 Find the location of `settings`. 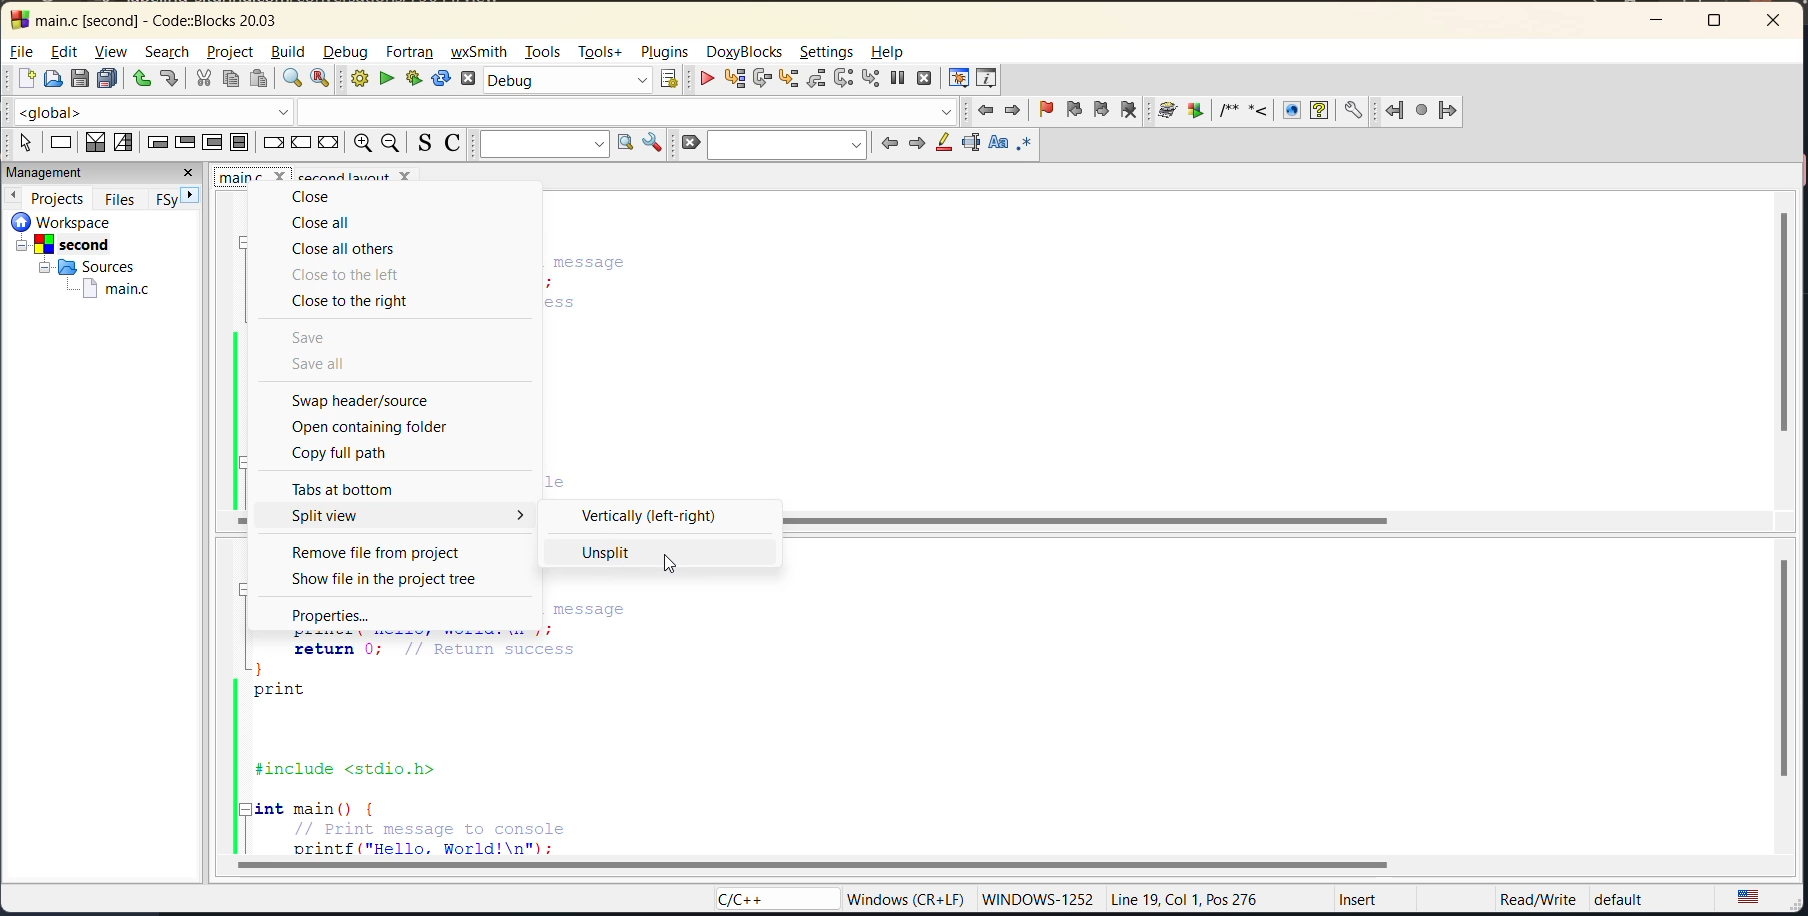

settings is located at coordinates (828, 52).